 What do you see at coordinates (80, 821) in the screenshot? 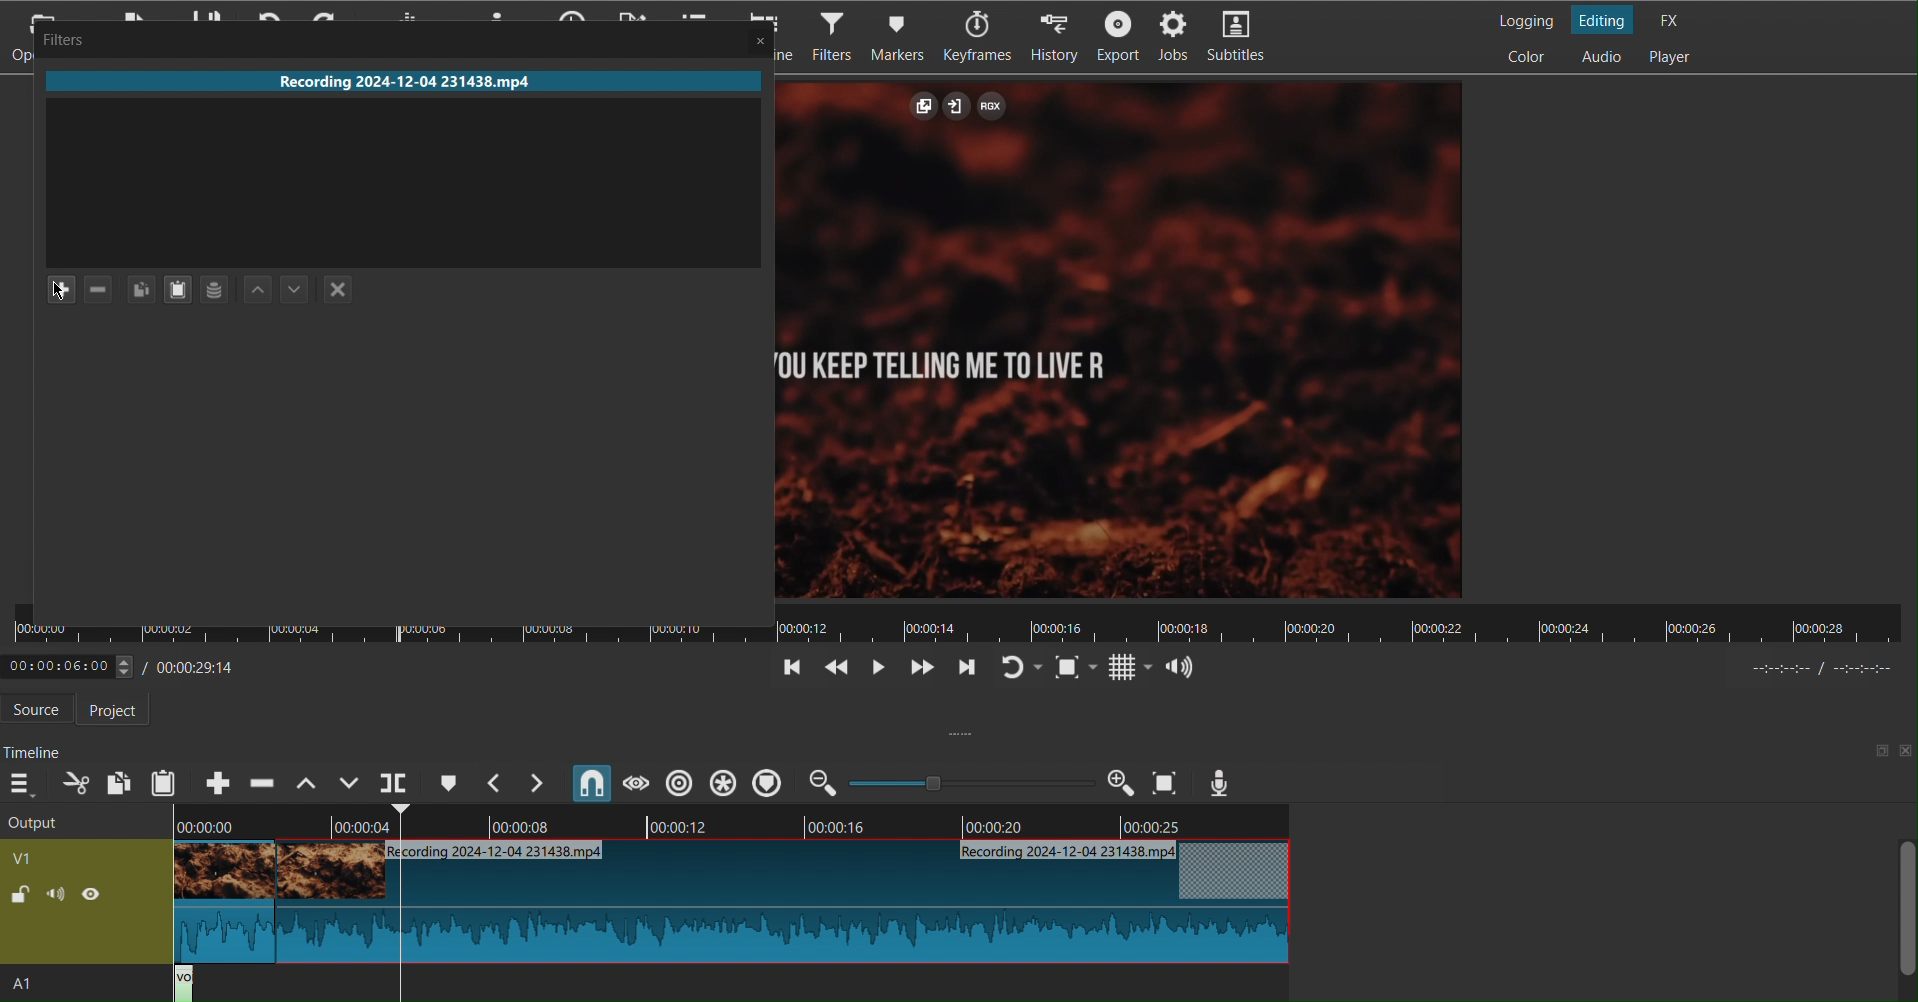
I see `Output` at bounding box center [80, 821].